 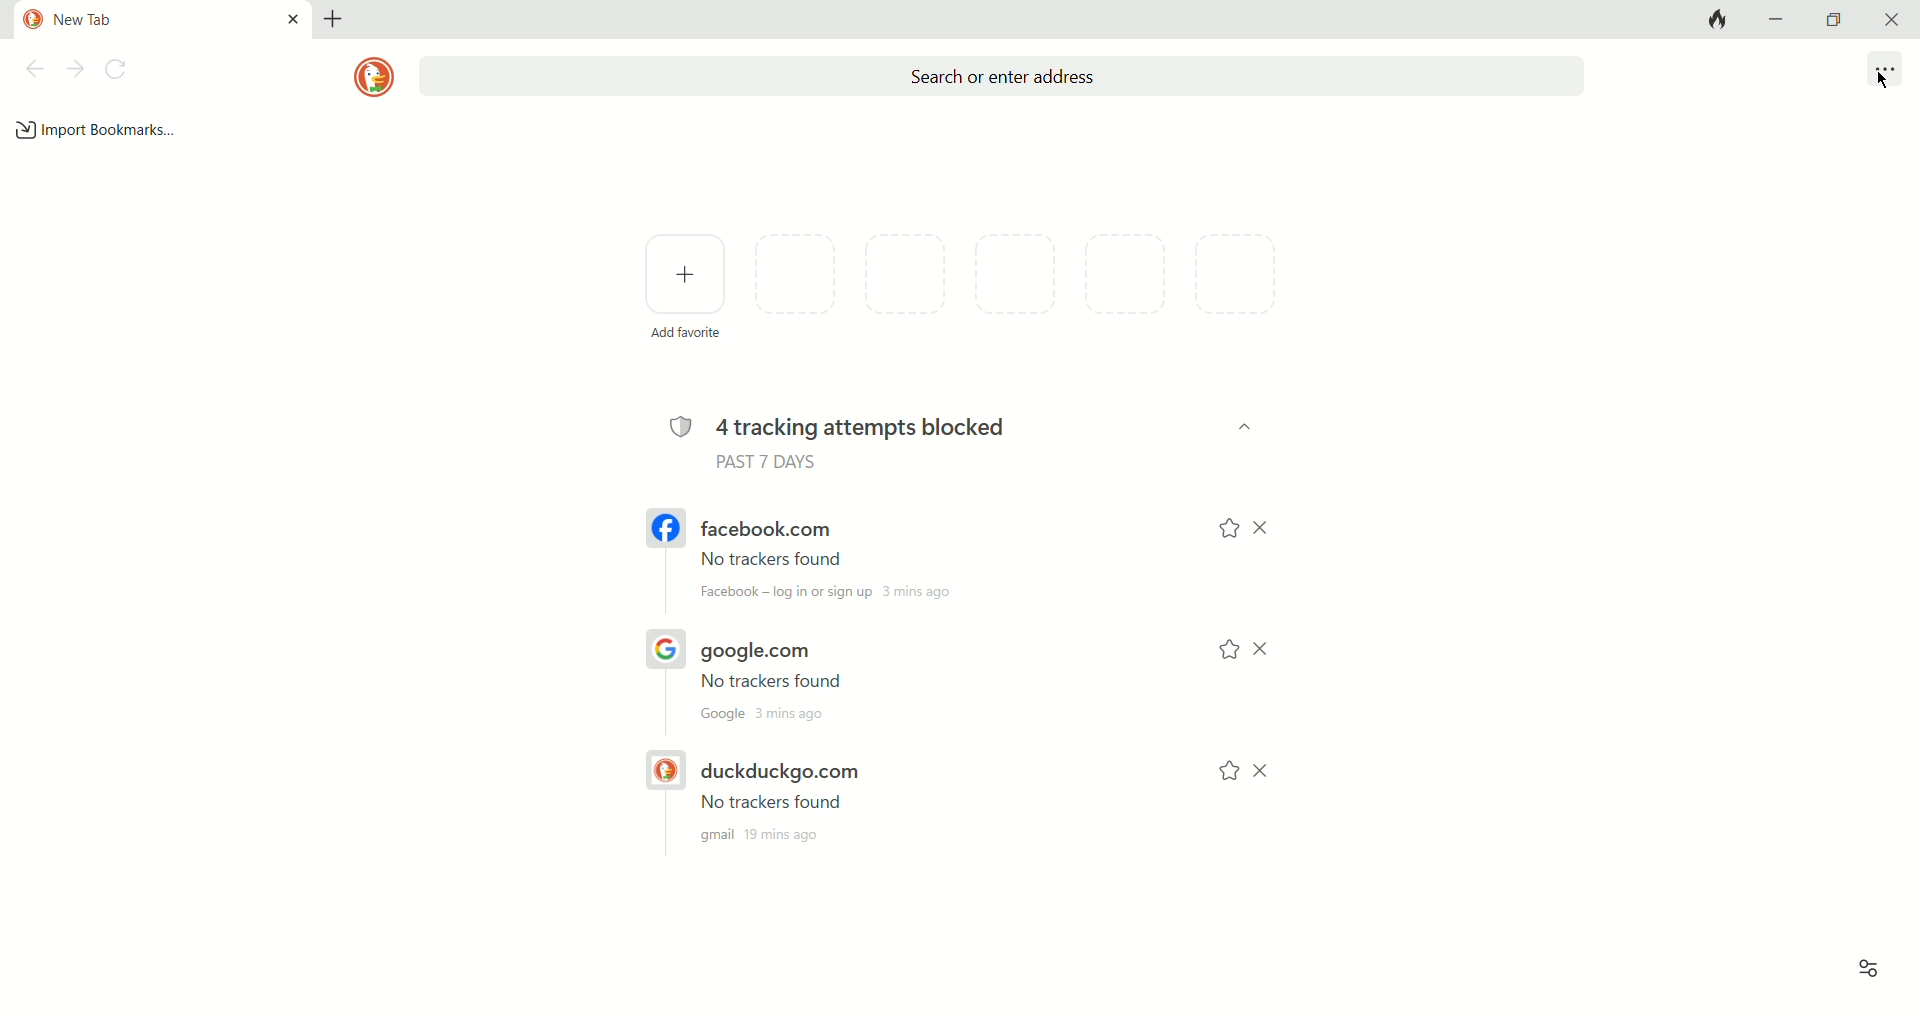 I want to click on logo, so click(x=368, y=77).